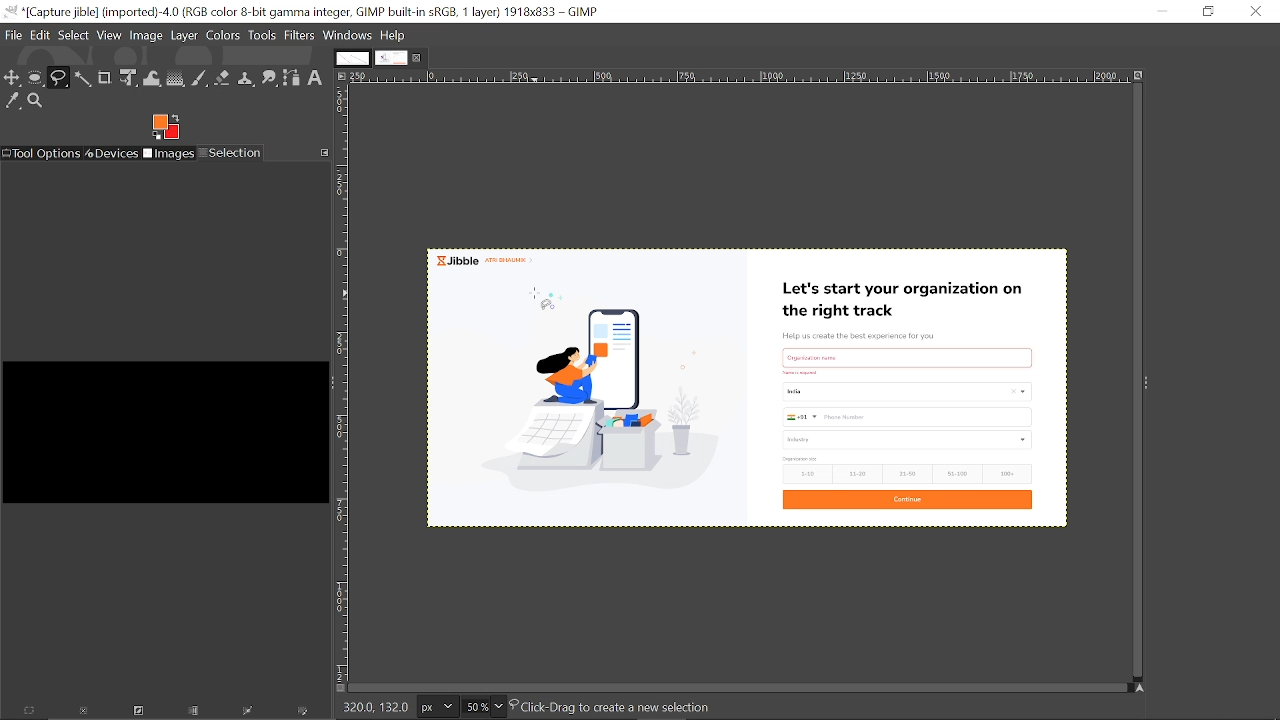  Describe the element at coordinates (170, 154) in the screenshot. I see `Images` at that location.